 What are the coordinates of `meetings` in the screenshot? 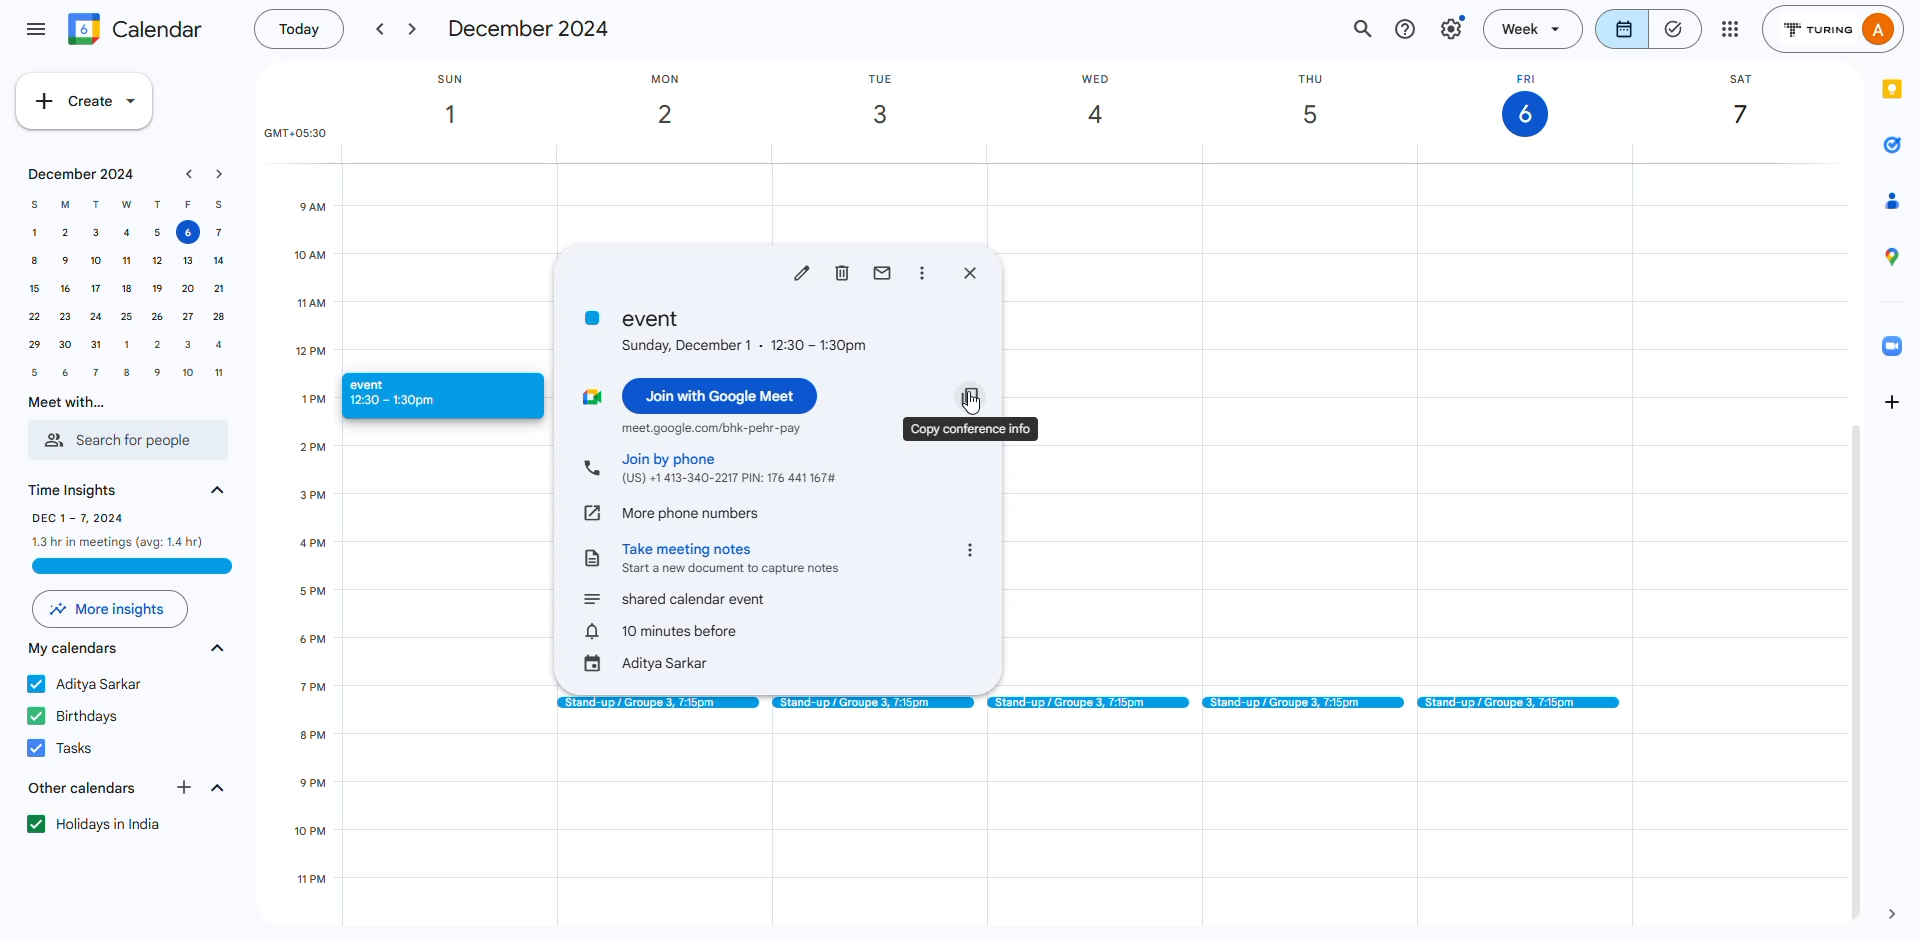 It's located at (654, 702).